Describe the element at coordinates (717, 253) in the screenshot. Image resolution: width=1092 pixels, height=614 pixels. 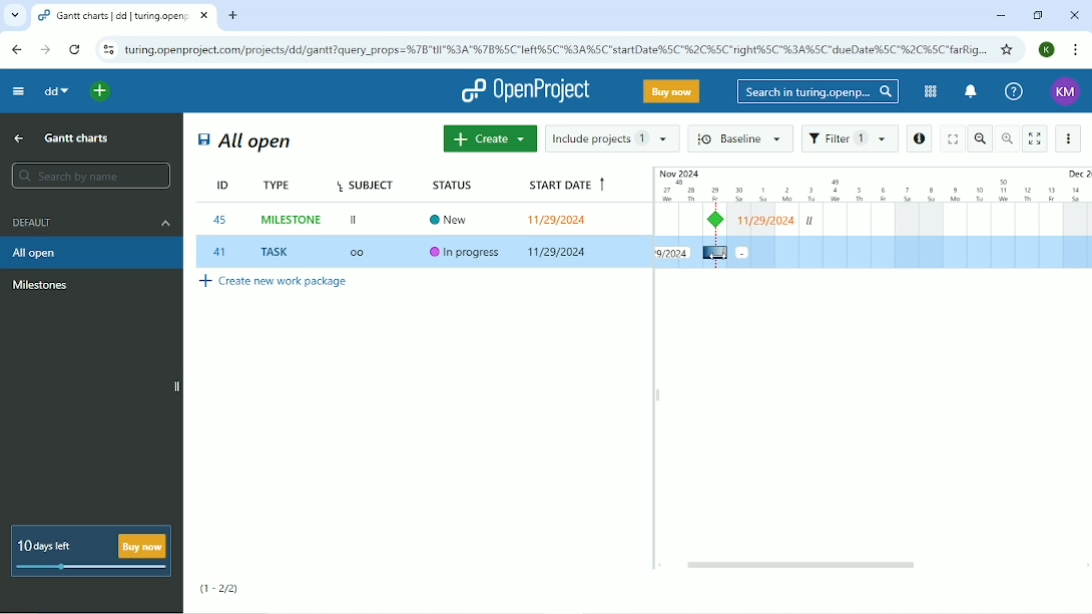
I see `cursor` at that location.